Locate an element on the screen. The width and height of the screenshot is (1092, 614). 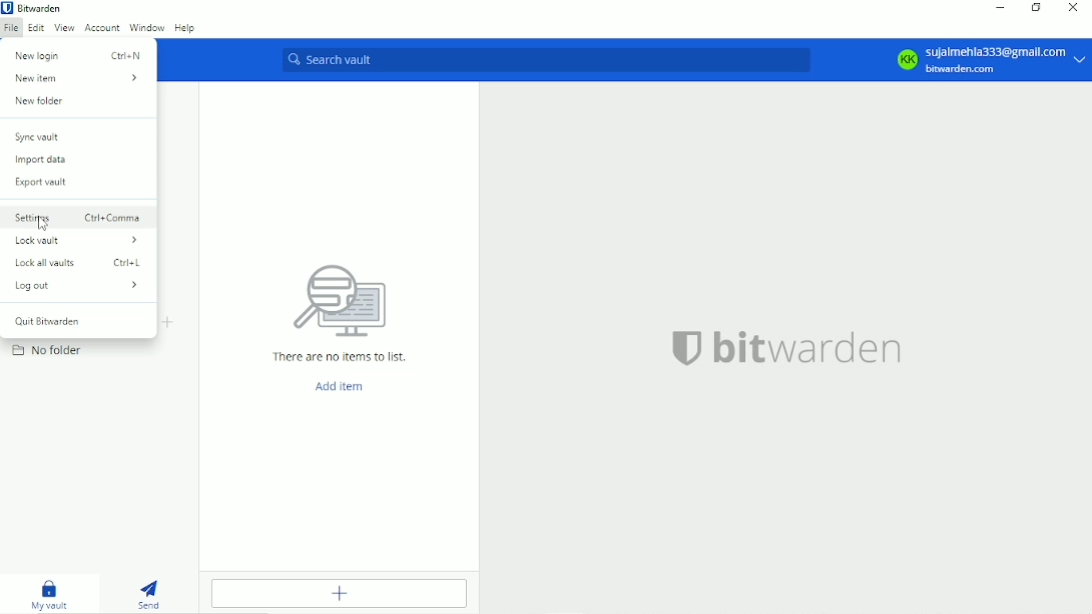
Restore down is located at coordinates (1036, 7).